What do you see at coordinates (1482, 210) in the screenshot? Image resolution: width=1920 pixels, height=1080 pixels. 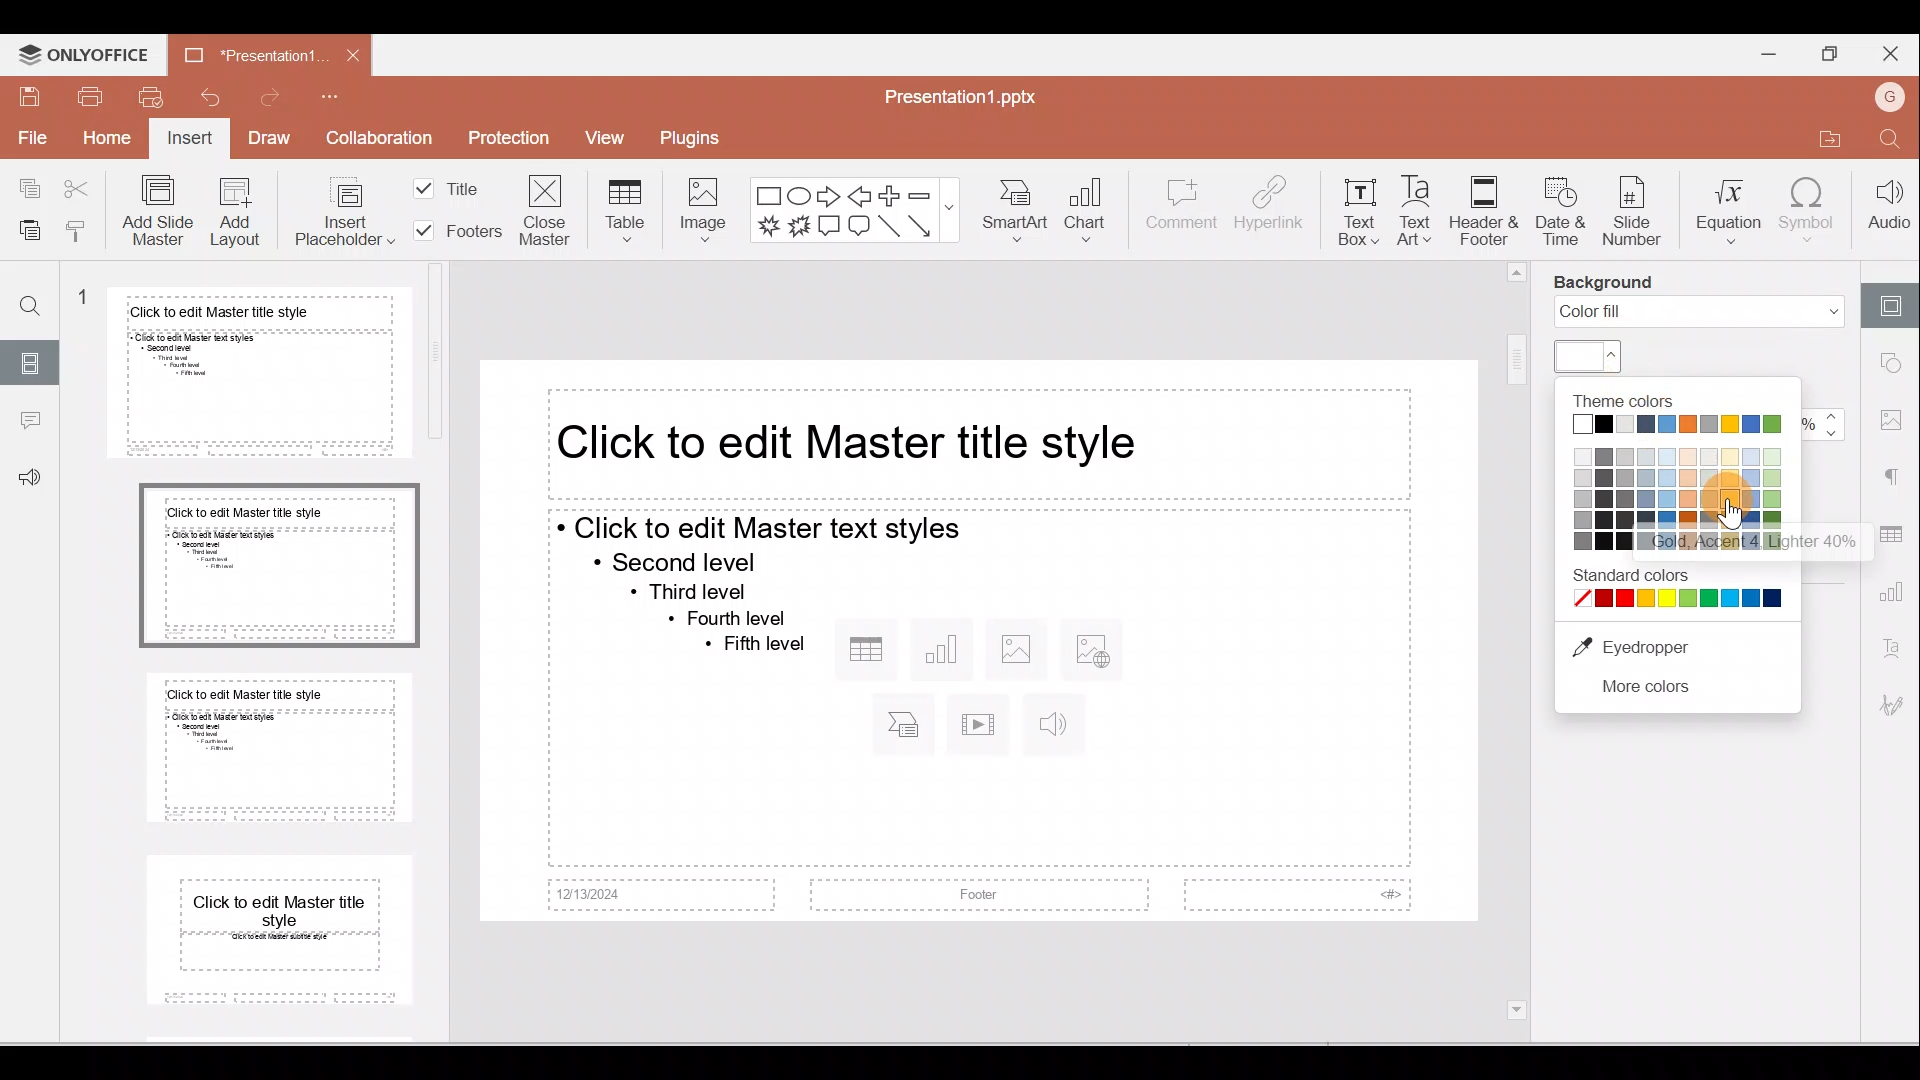 I see `Header & footer` at bounding box center [1482, 210].